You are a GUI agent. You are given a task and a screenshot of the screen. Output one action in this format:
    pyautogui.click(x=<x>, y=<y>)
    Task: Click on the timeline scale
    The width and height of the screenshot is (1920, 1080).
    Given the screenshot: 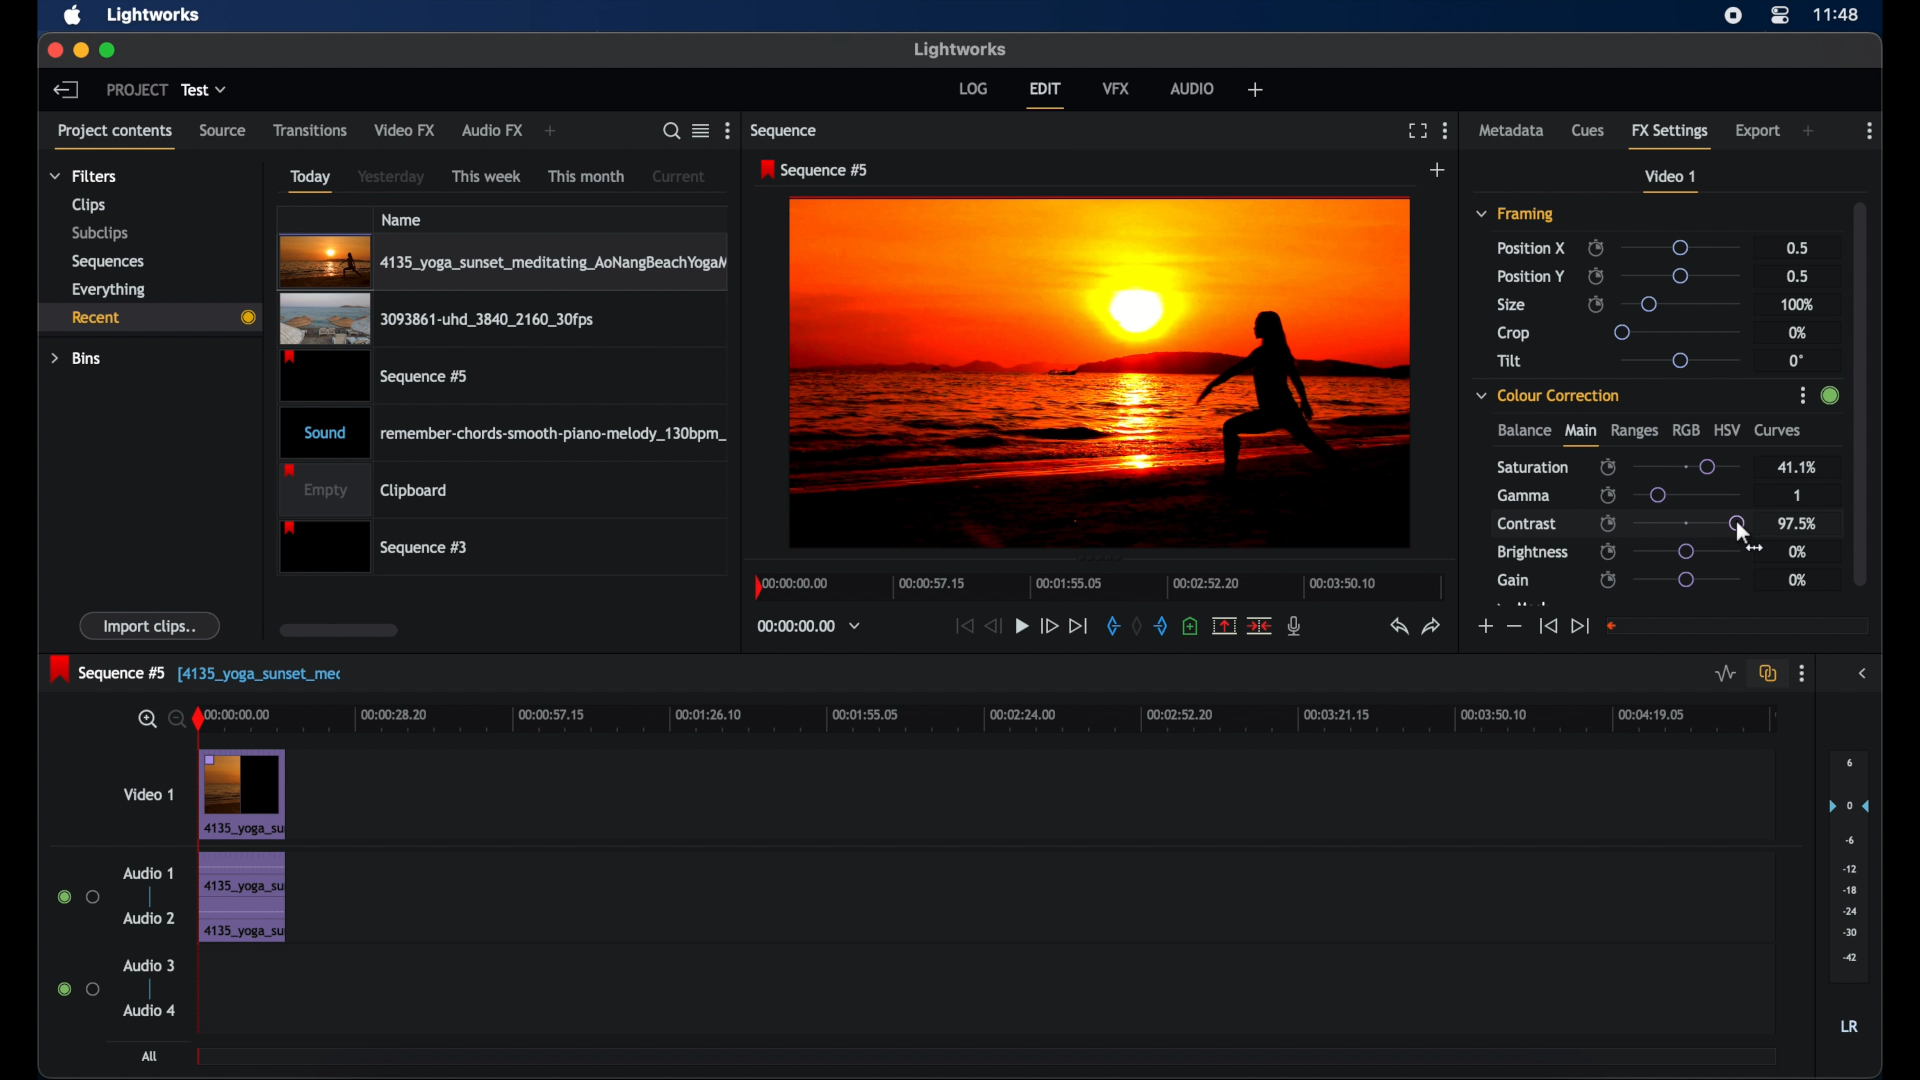 What is the action you would take?
    pyautogui.click(x=1001, y=721)
    